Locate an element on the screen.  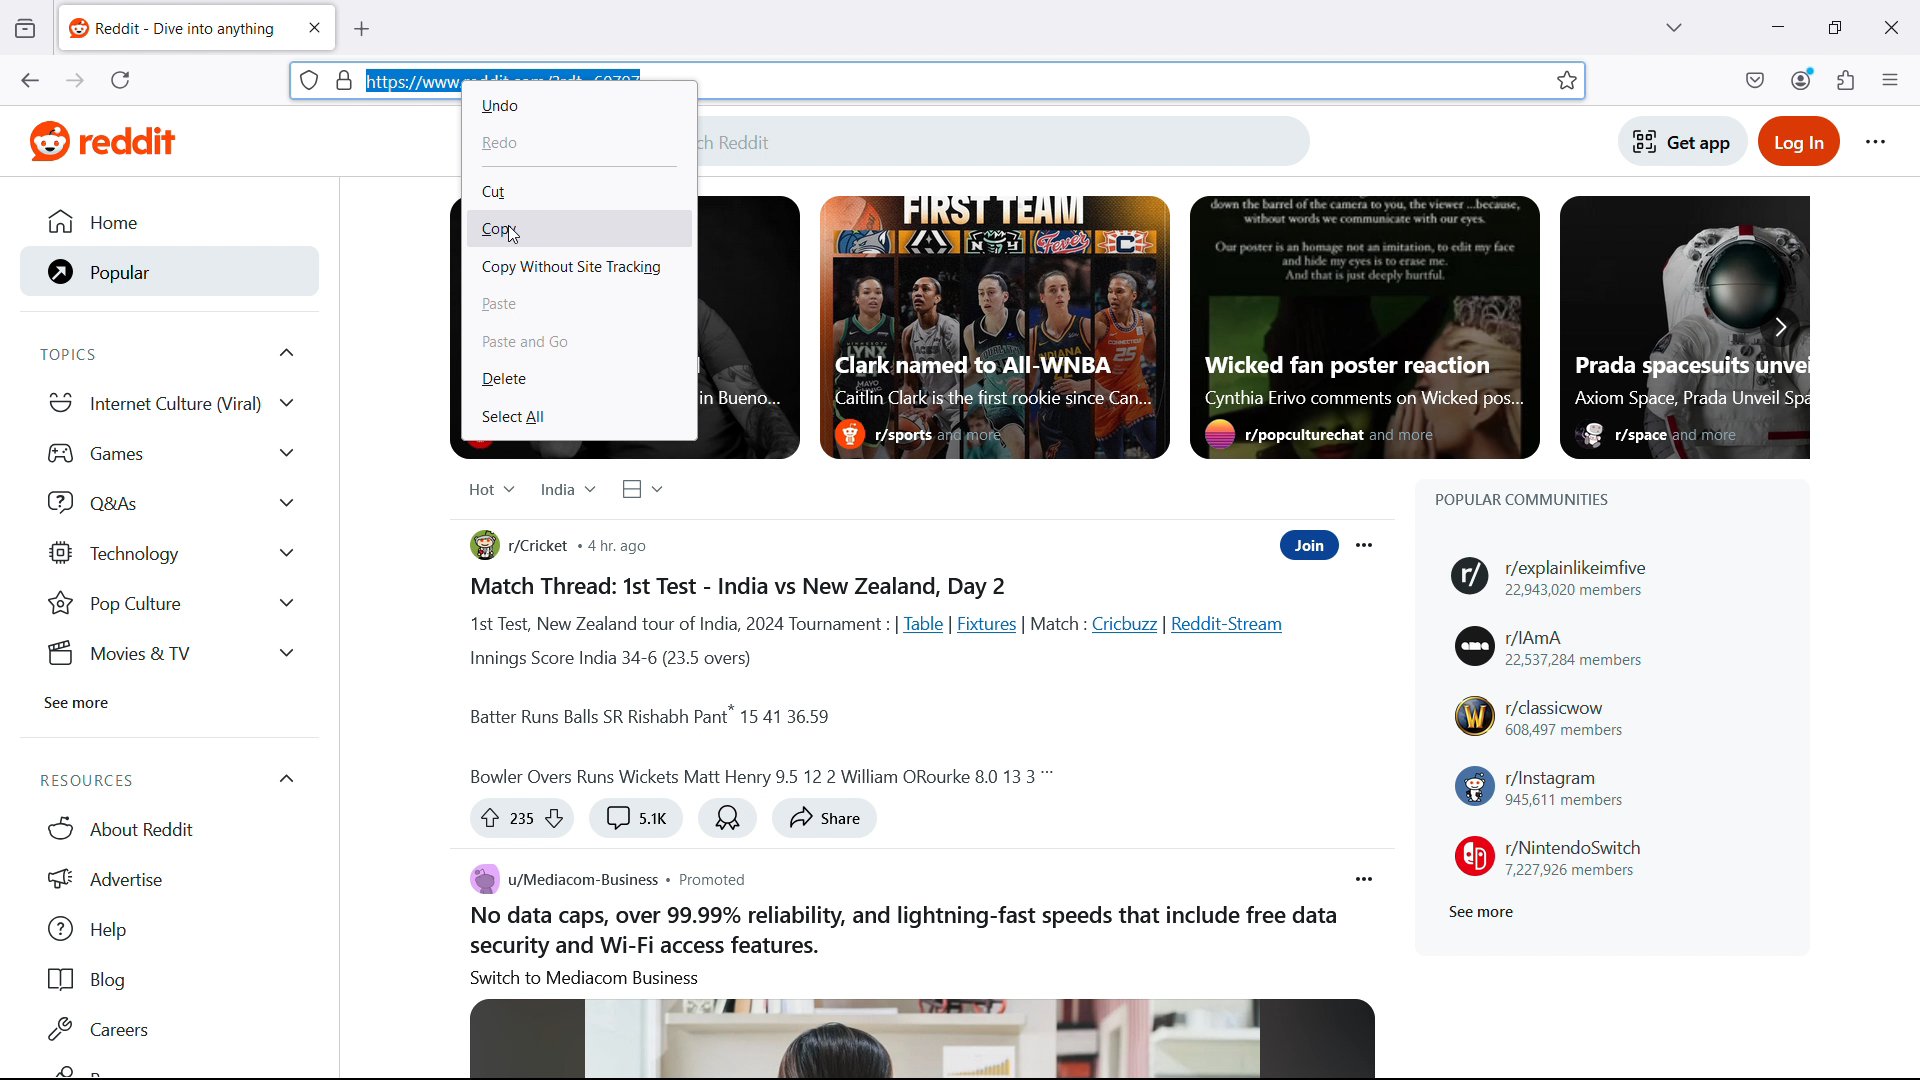
paste and go is located at coordinates (577, 336).